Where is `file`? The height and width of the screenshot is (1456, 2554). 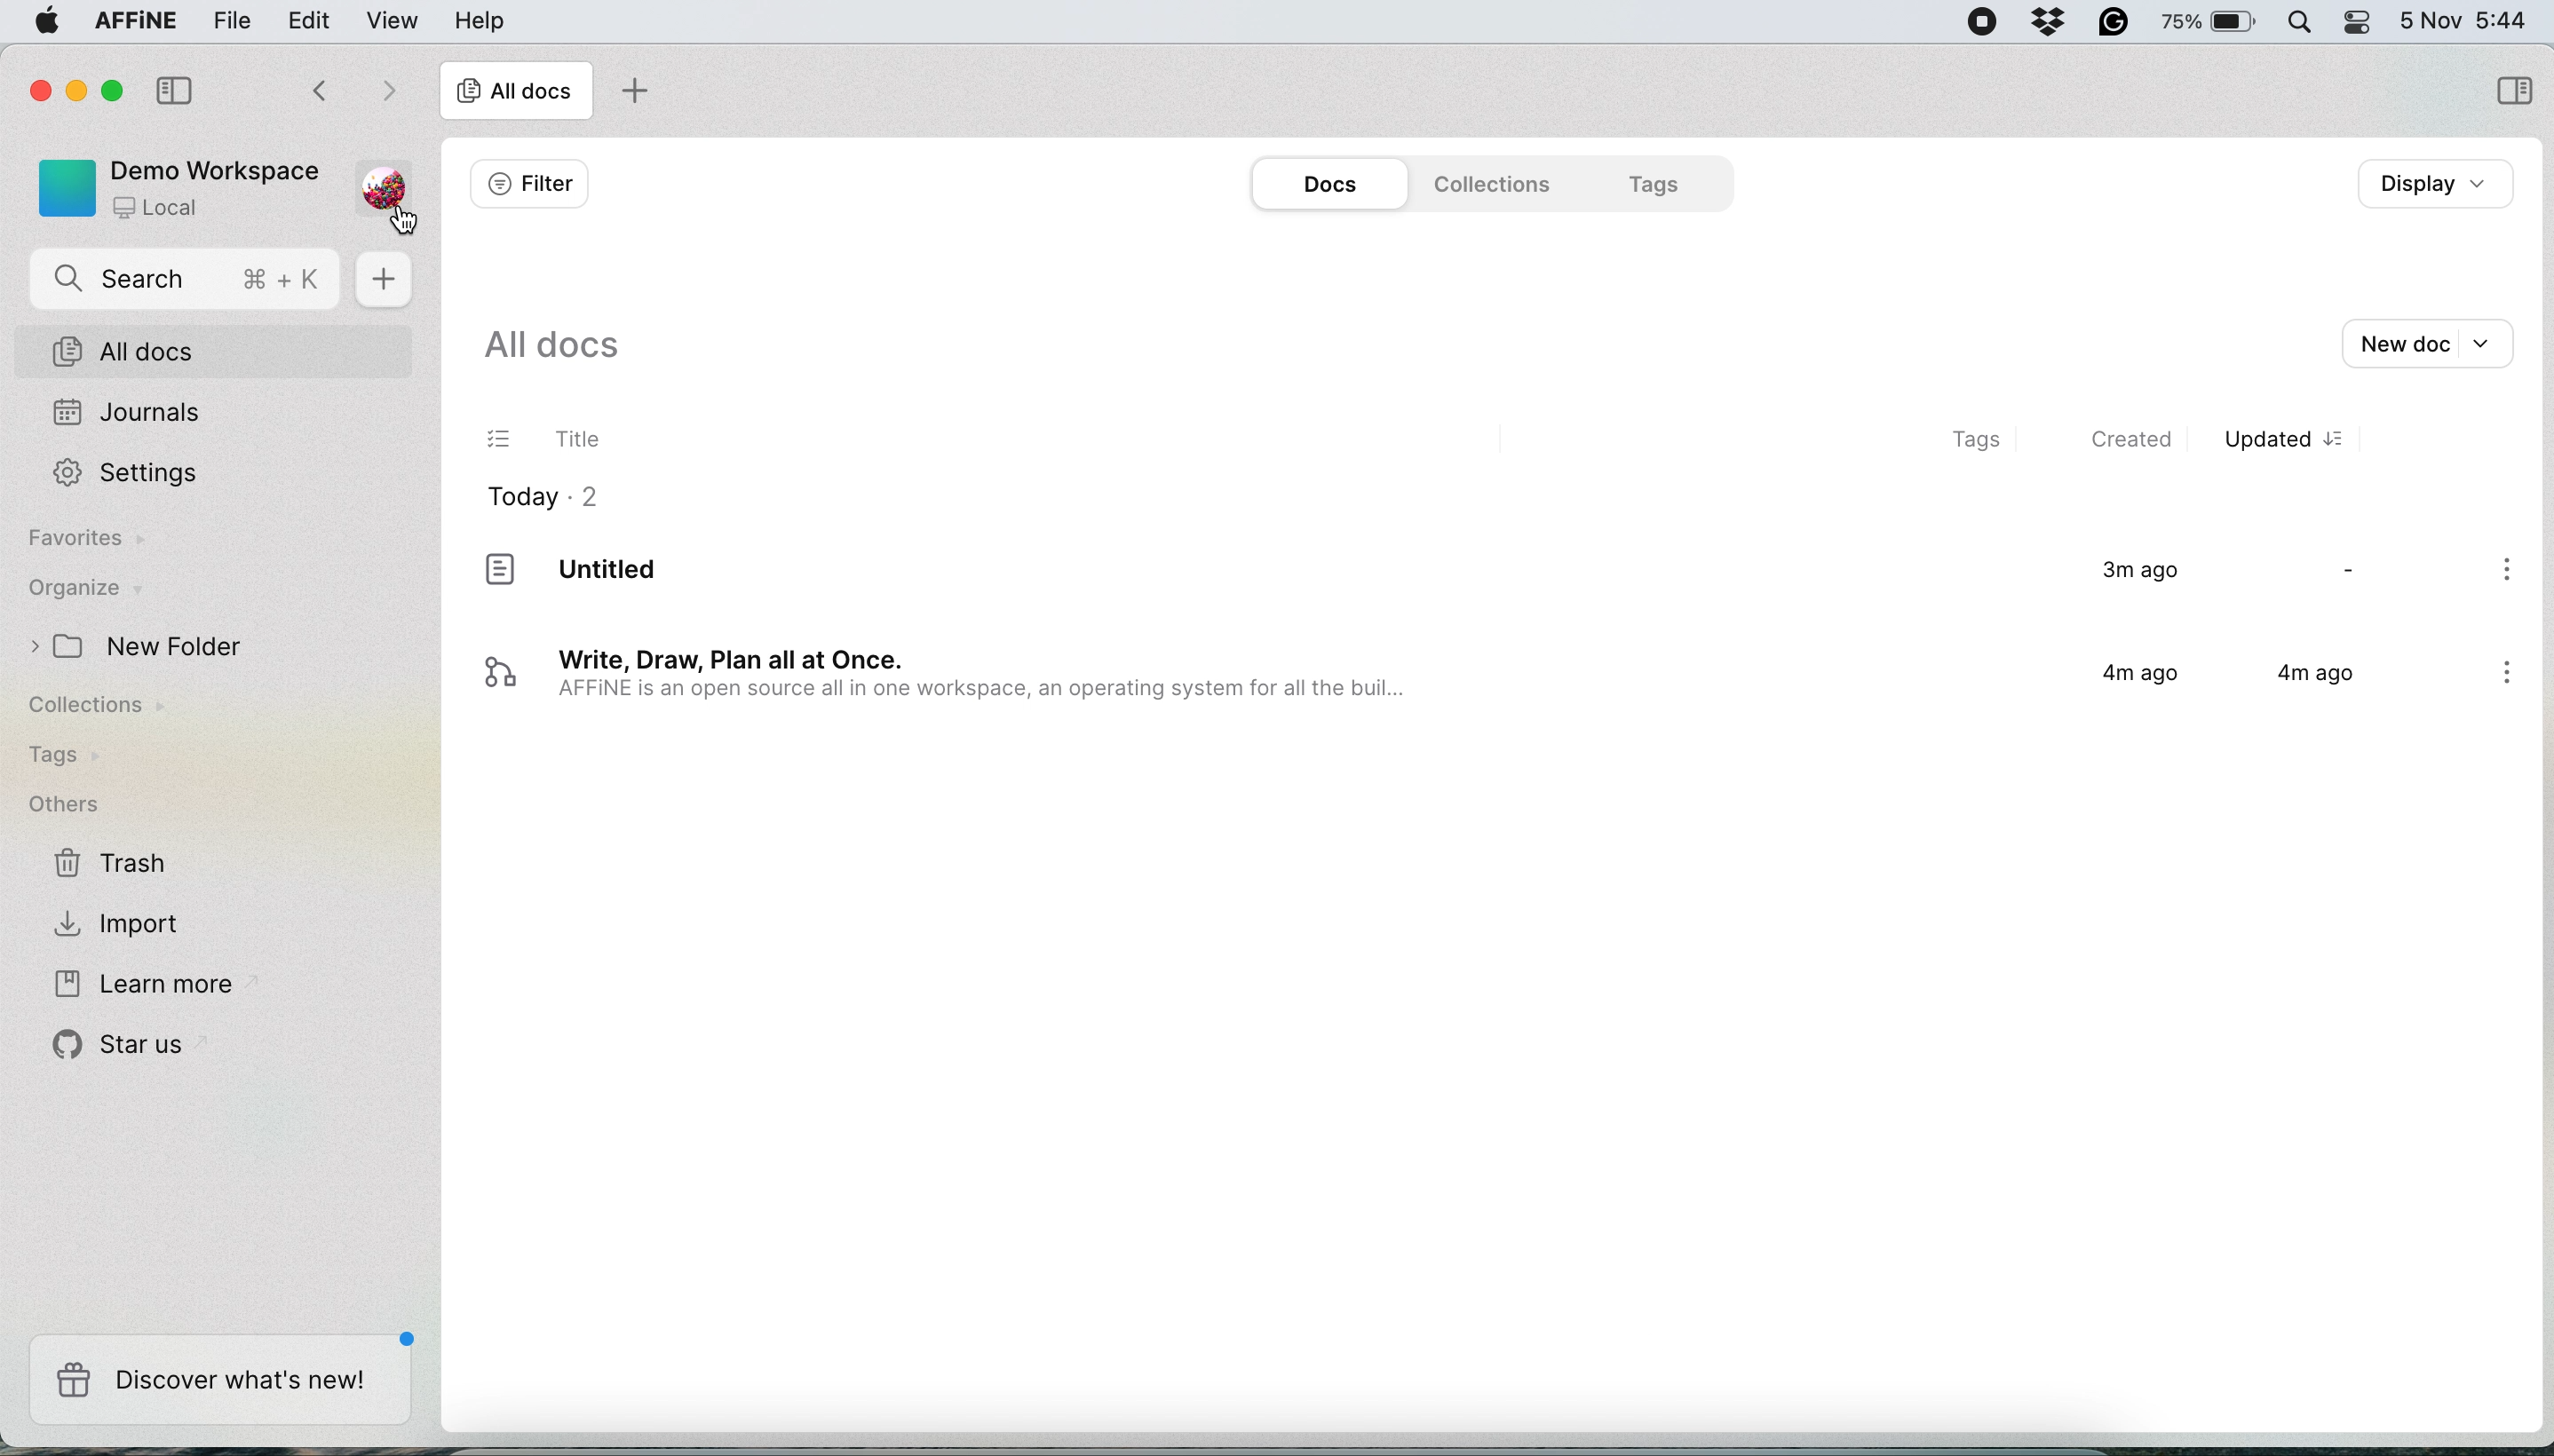 file is located at coordinates (234, 21).